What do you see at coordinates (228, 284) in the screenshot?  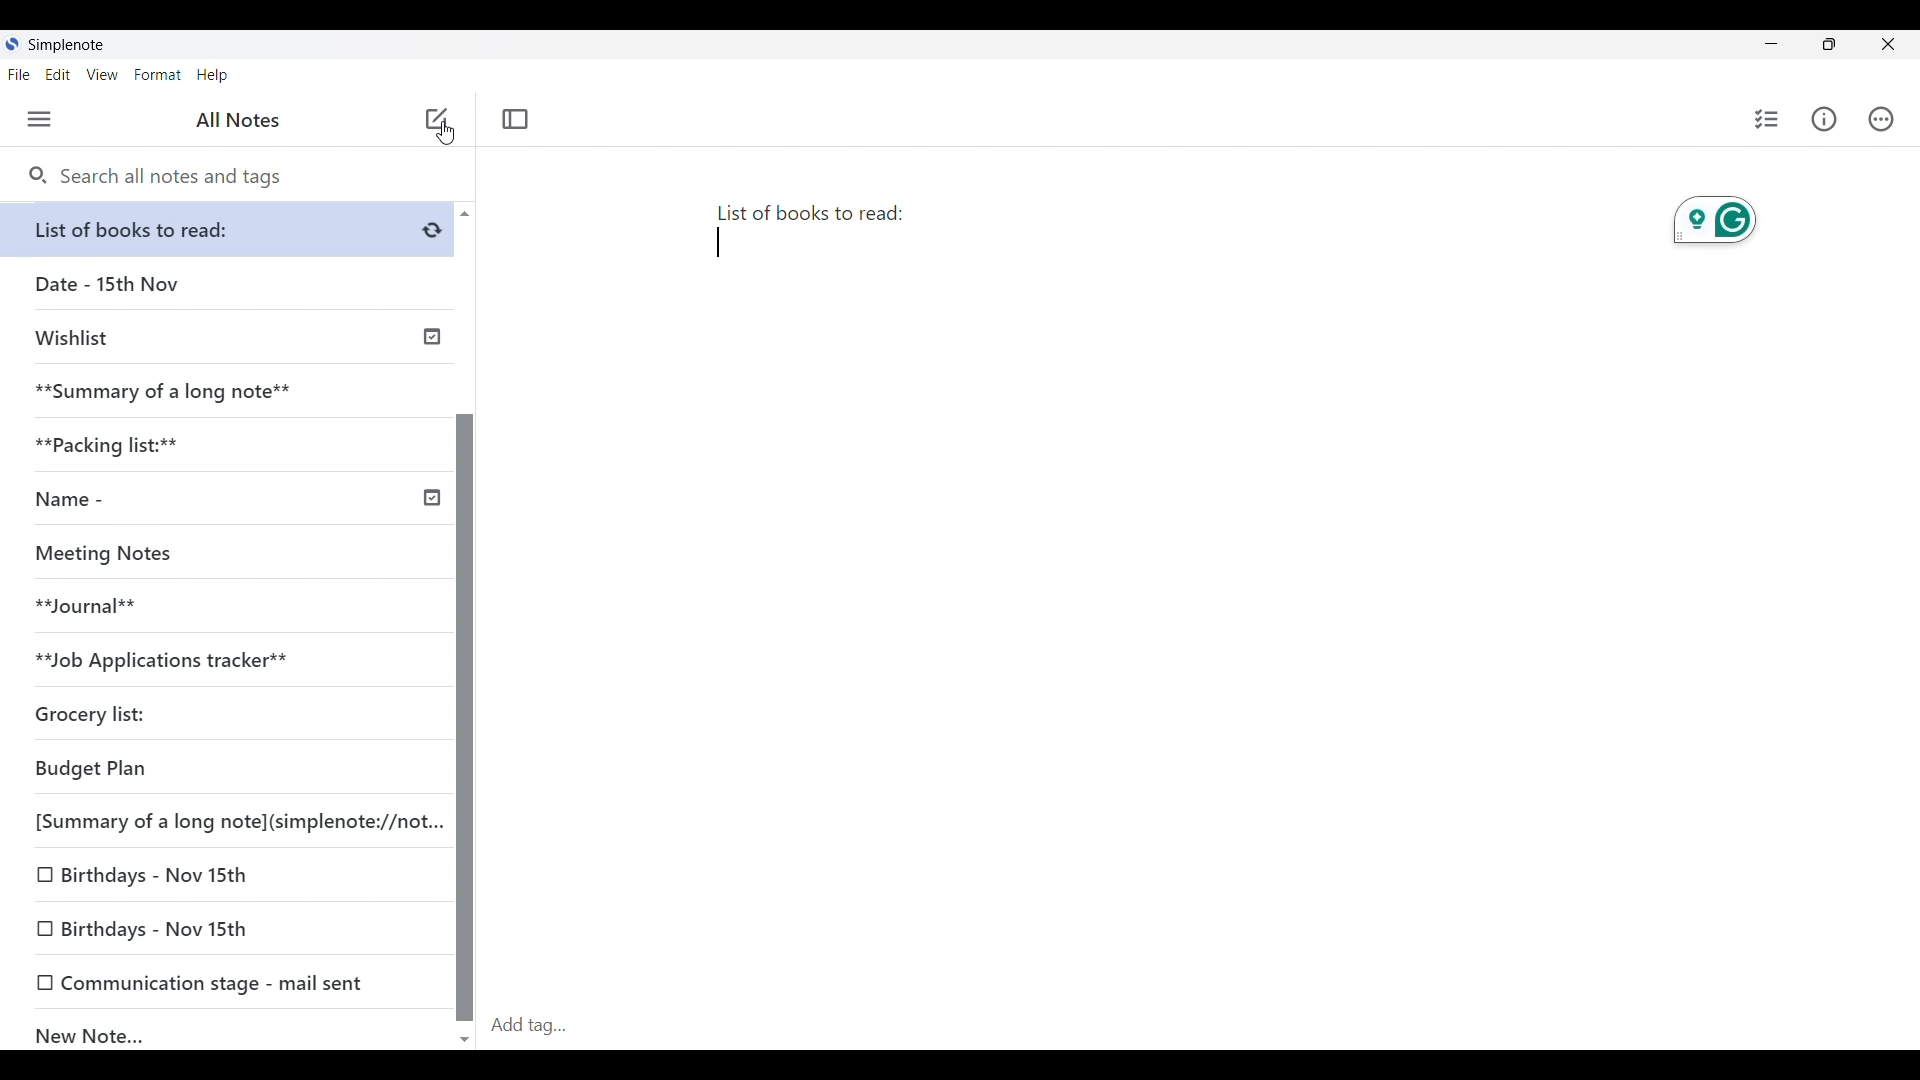 I see `Date - 15th Nov` at bounding box center [228, 284].